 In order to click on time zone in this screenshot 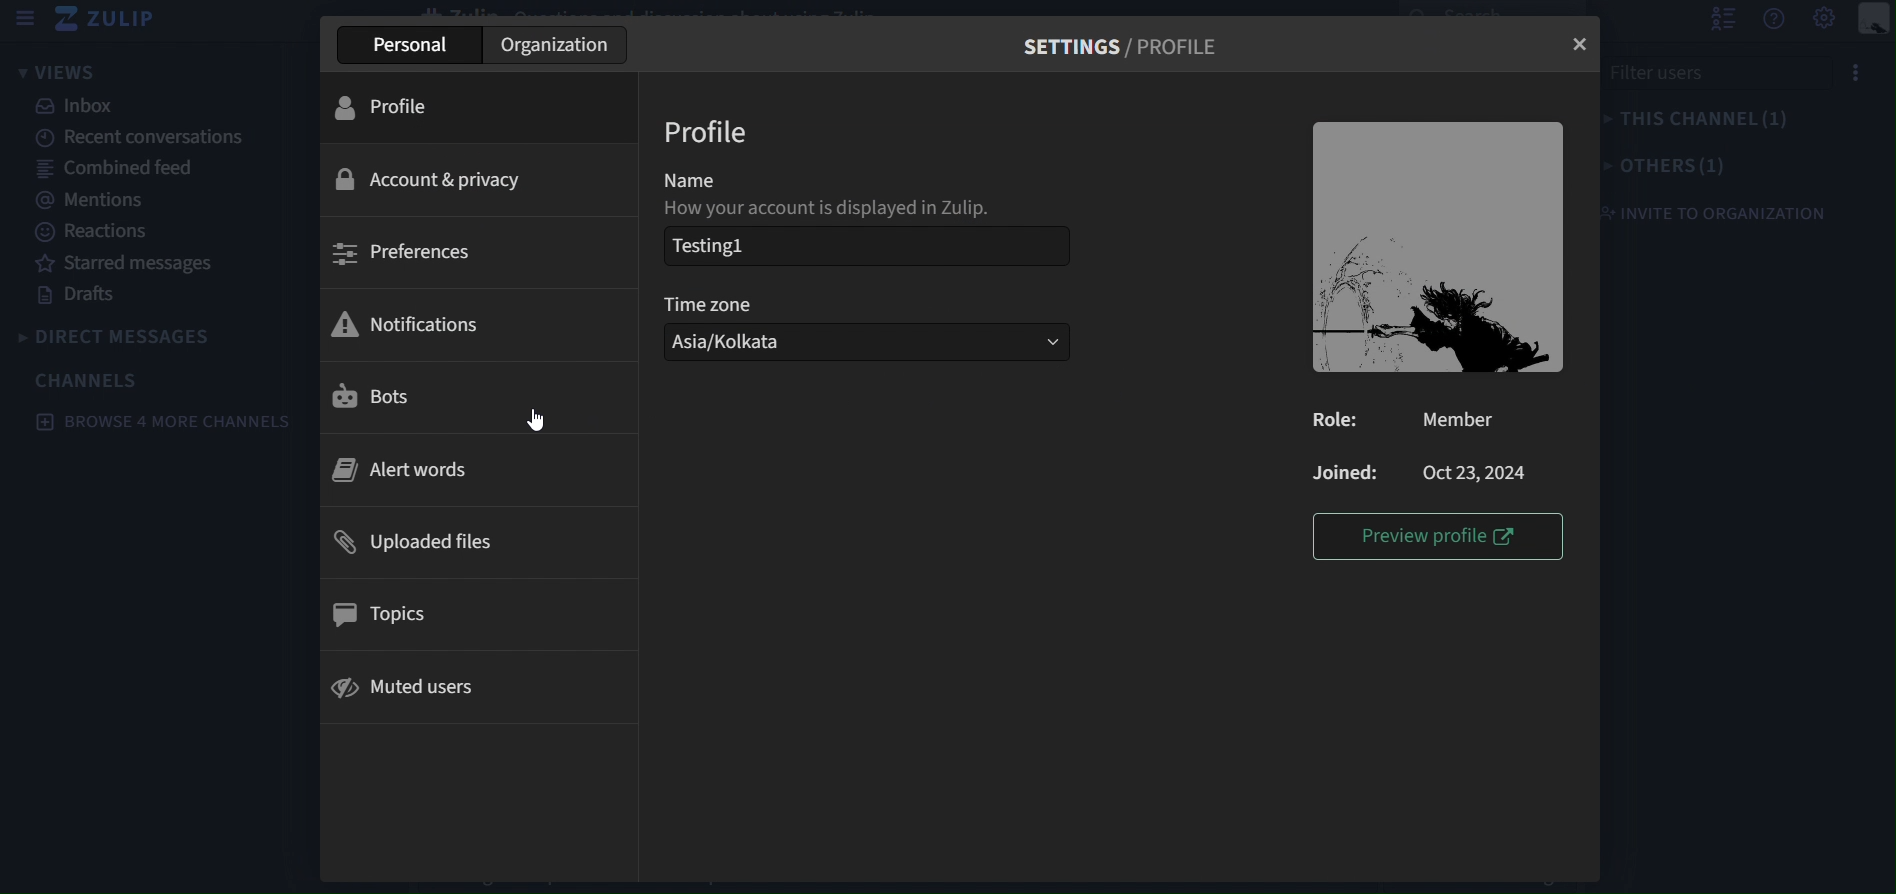, I will do `click(724, 303)`.